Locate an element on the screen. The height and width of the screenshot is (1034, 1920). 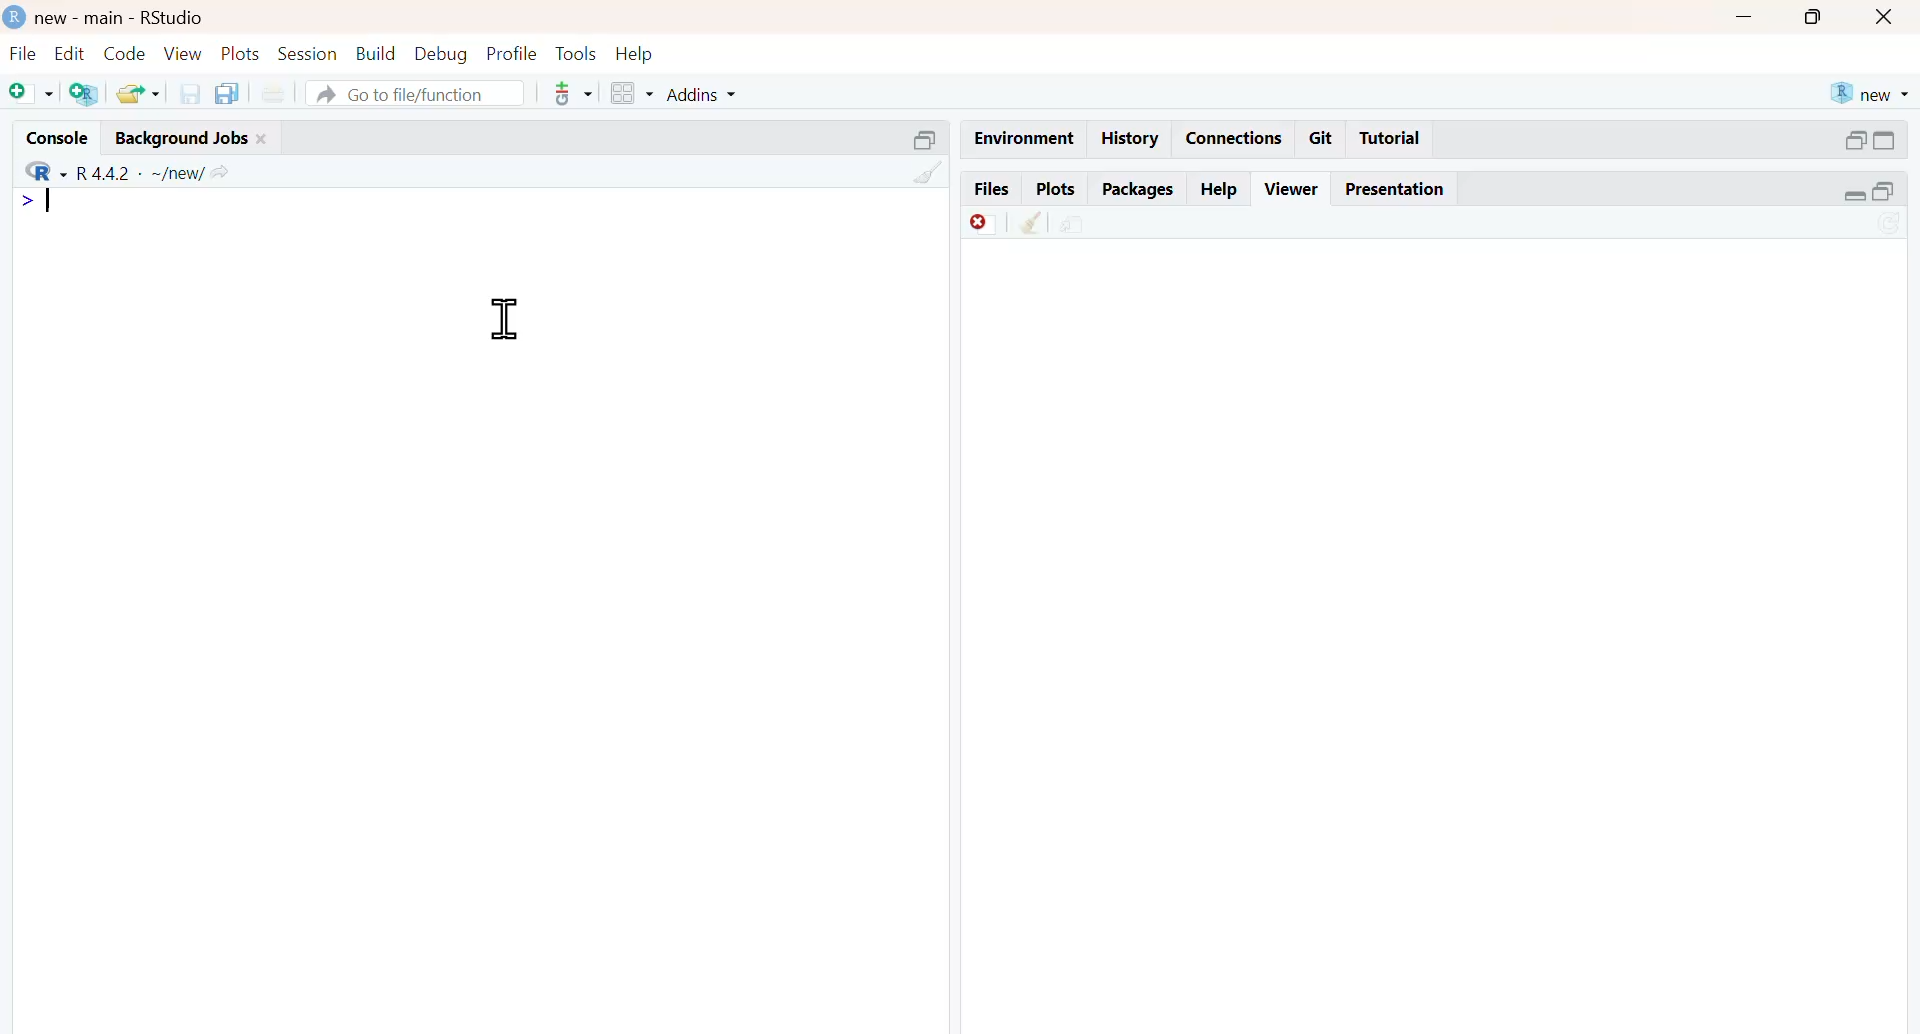
 is located at coordinates (1886, 16).